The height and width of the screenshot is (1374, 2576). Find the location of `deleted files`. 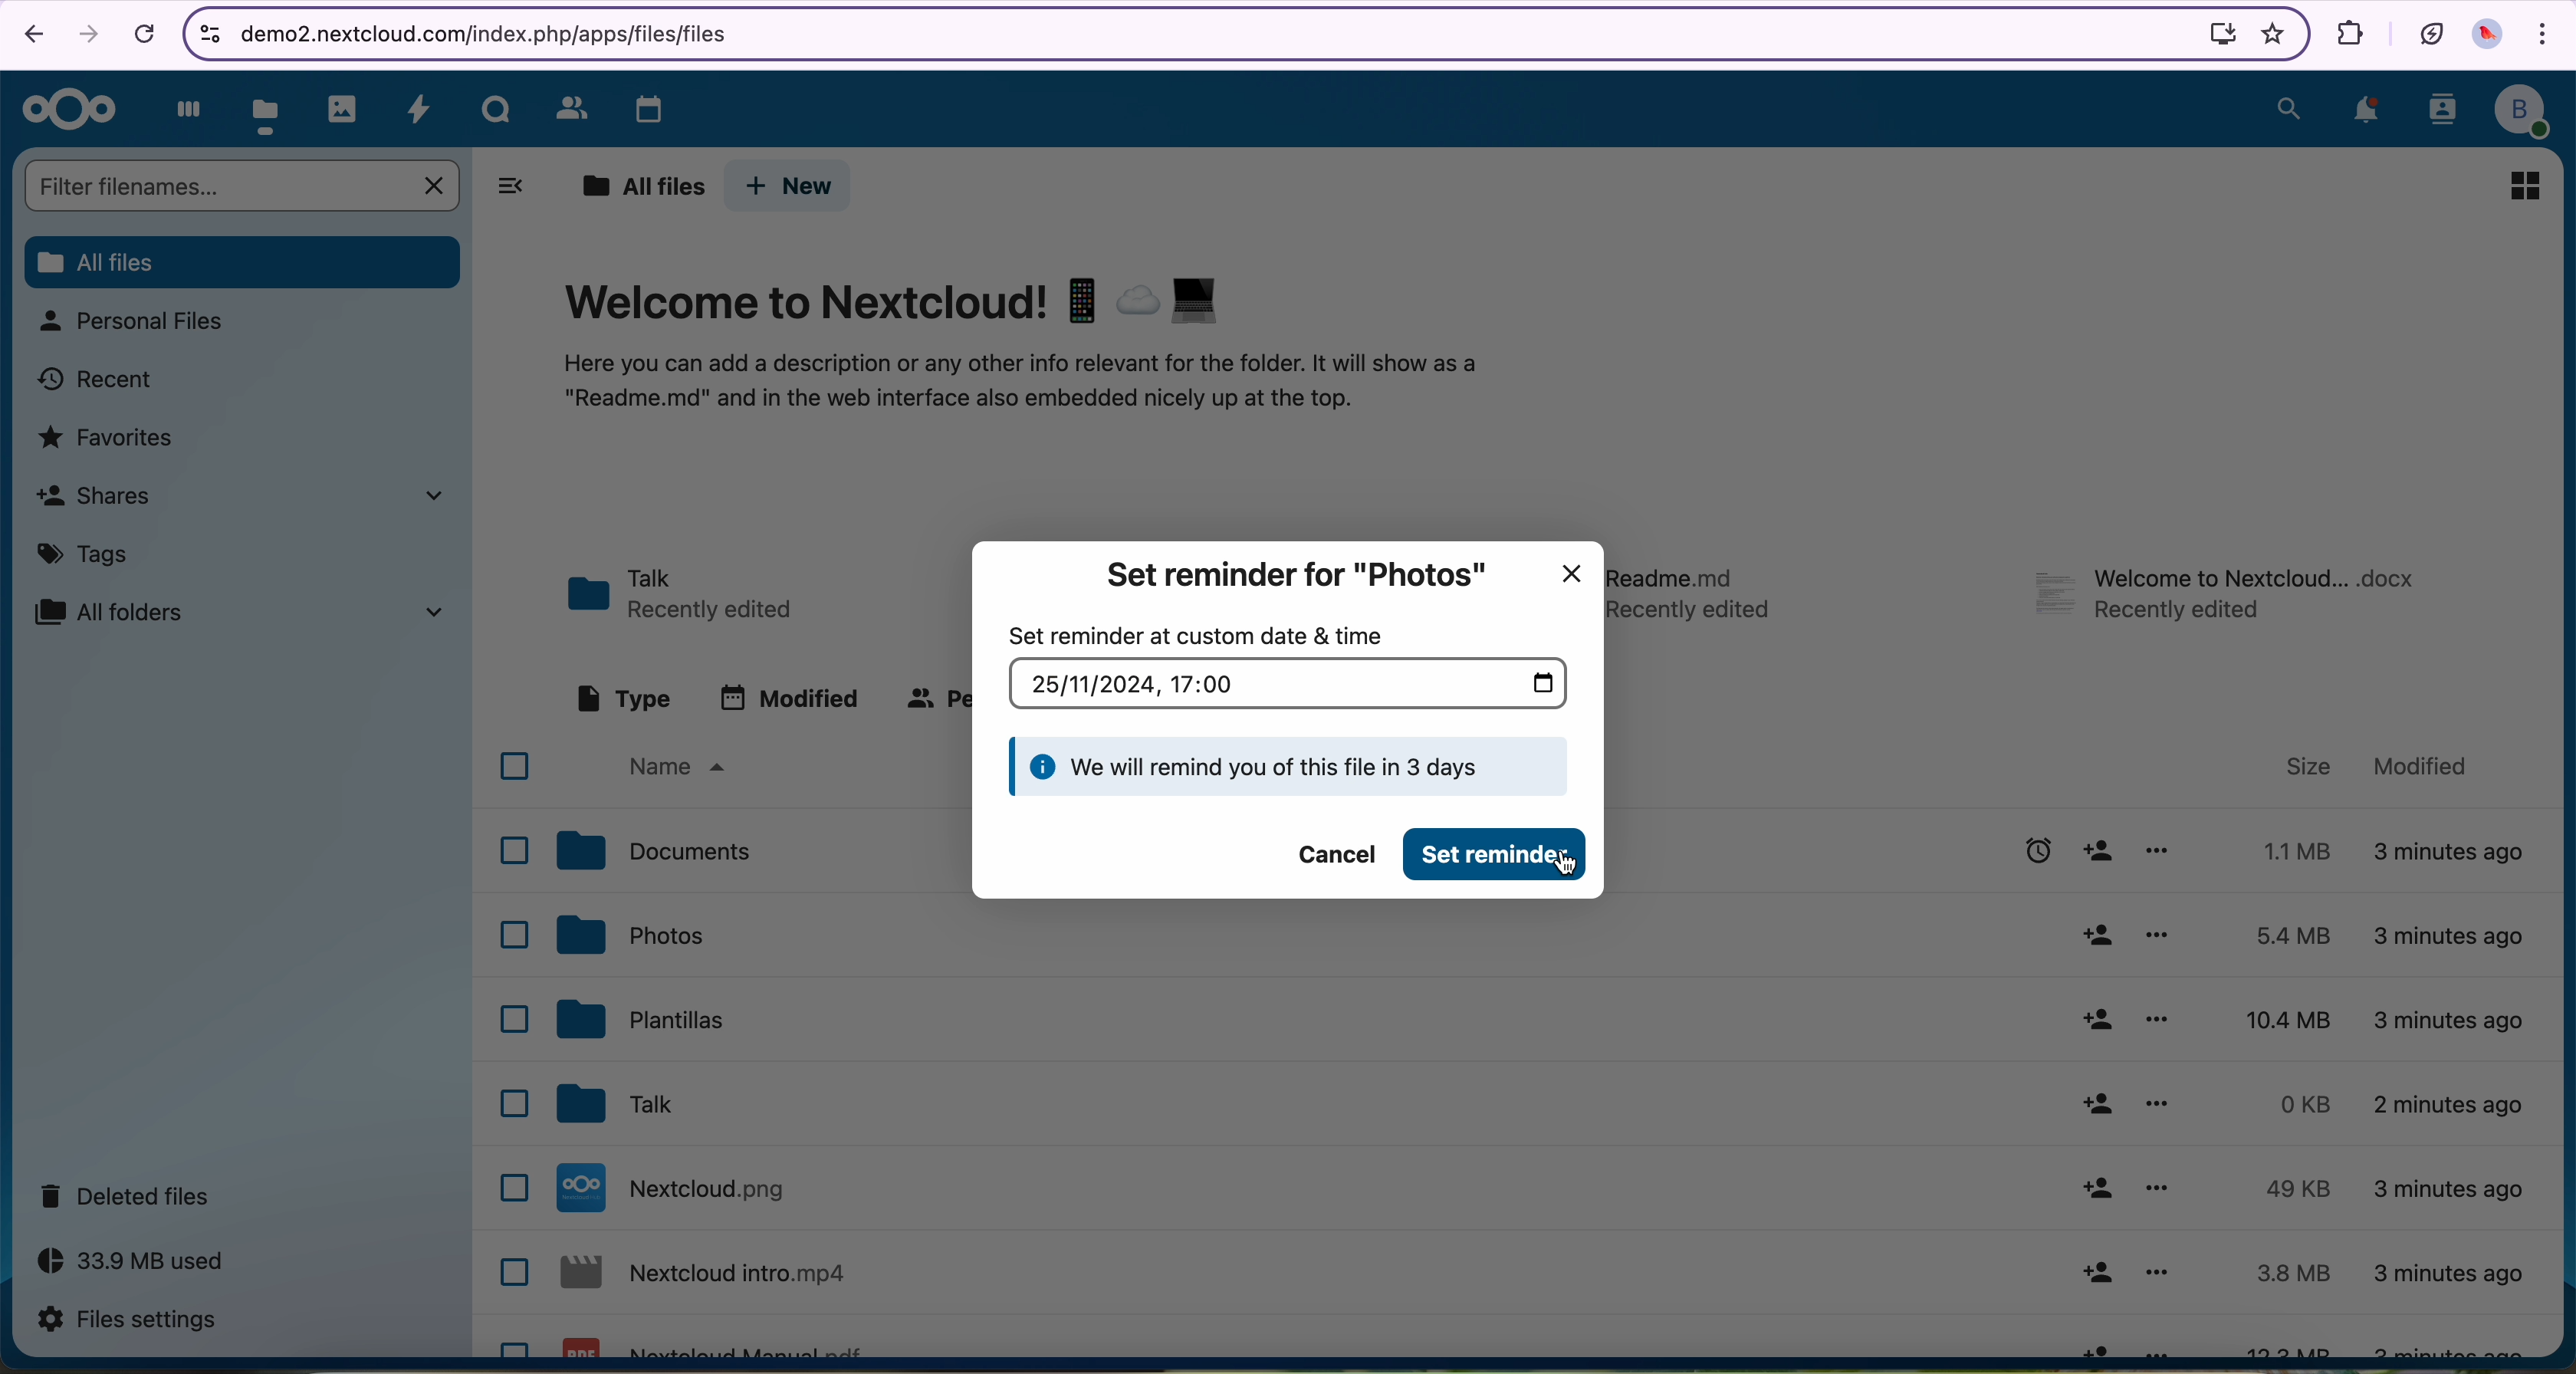

deleted files is located at coordinates (130, 1197).